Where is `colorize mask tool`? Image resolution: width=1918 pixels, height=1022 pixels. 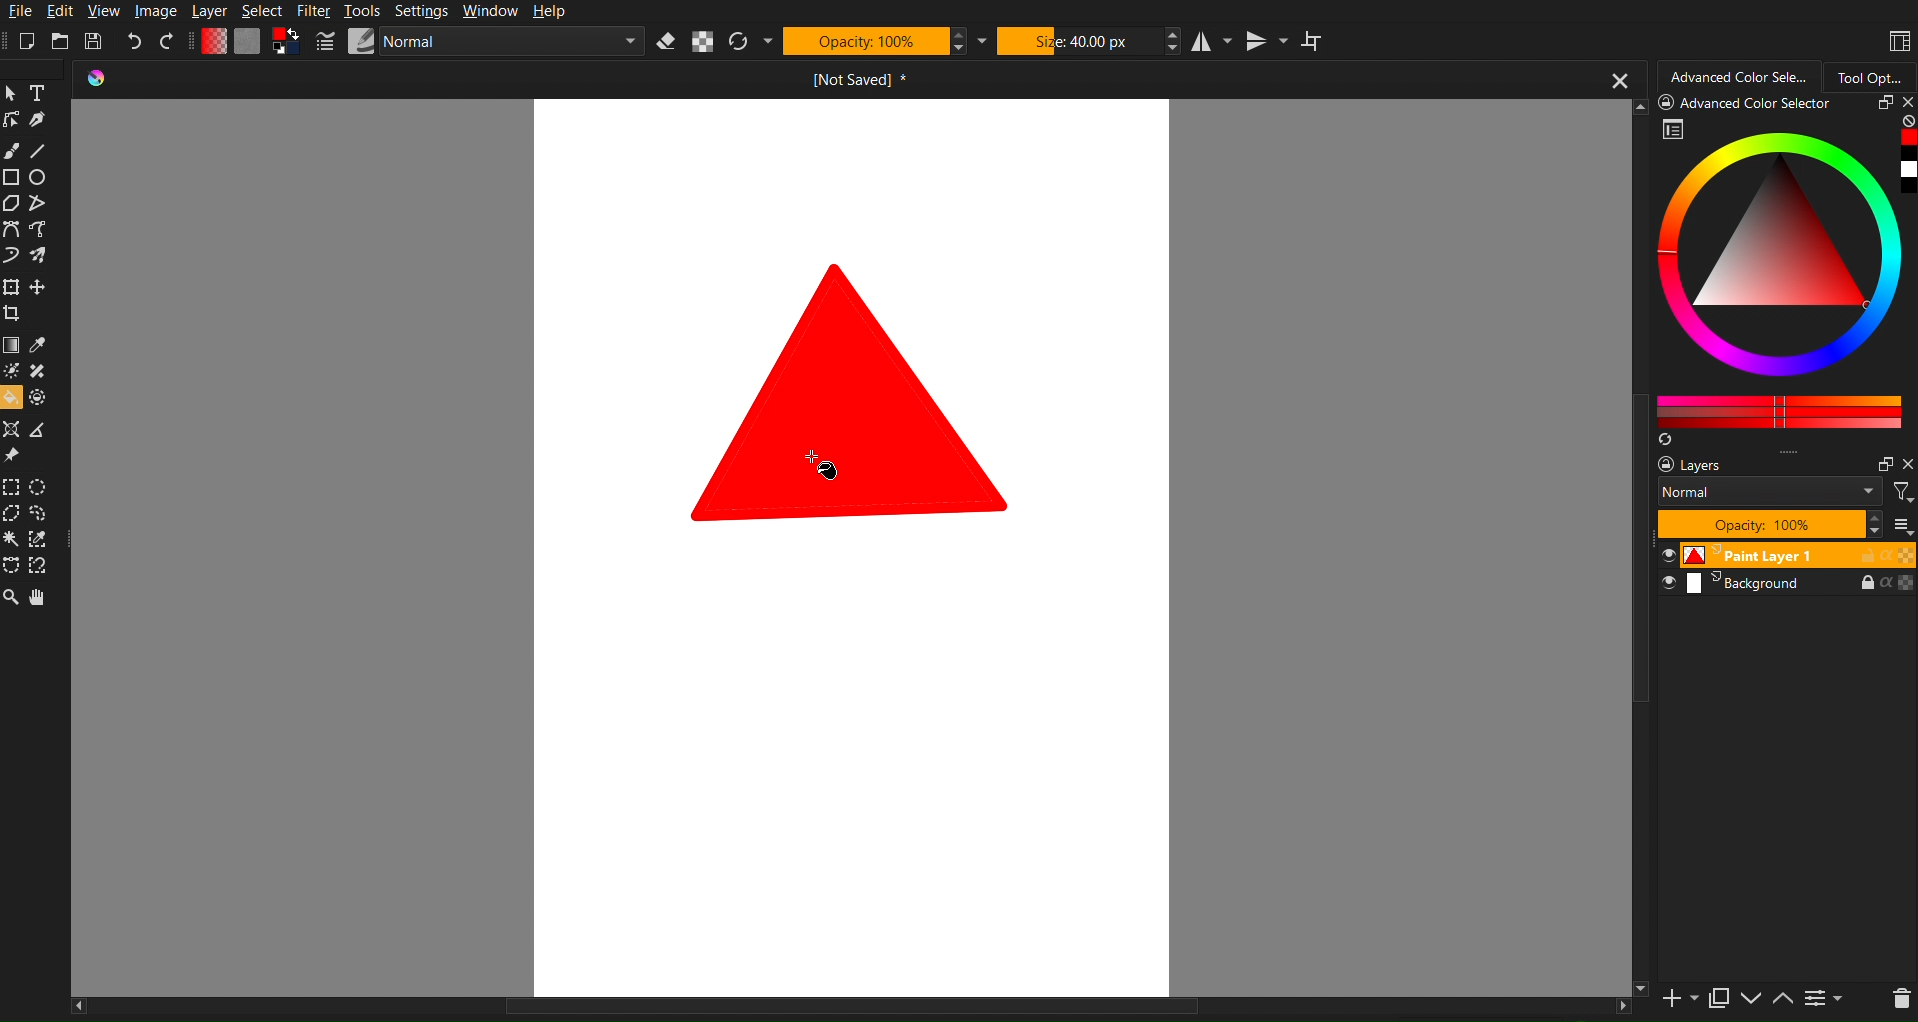
colorize mask tool is located at coordinates (15, 372).